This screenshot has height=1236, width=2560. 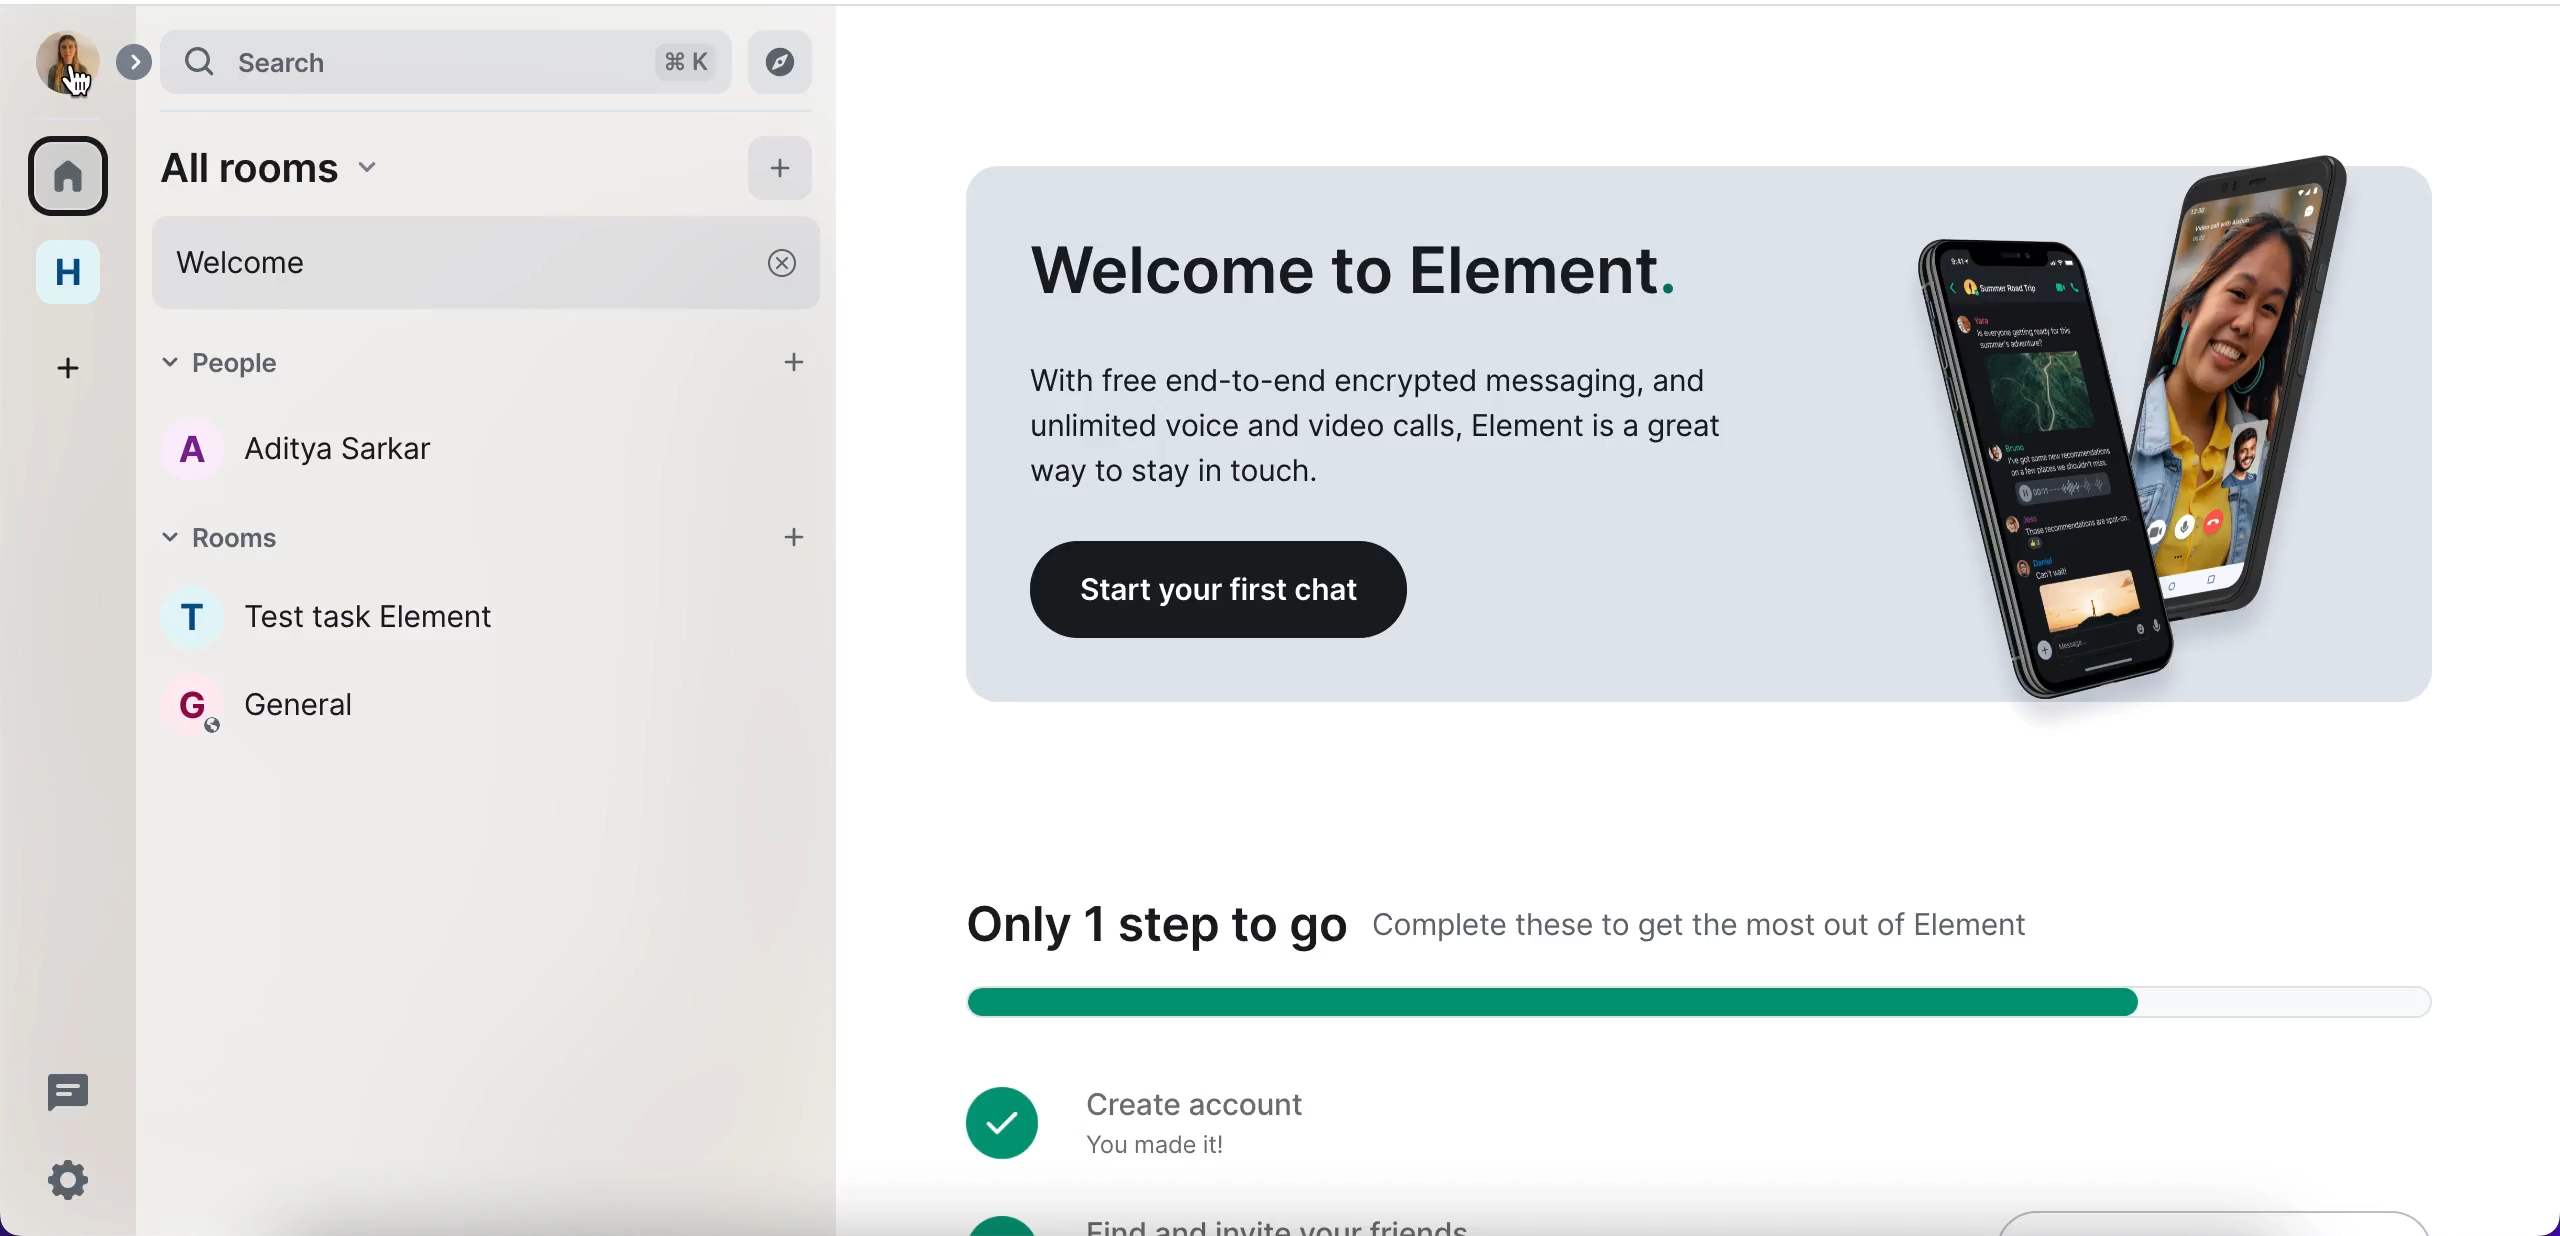 I want to click on quick settings, so click(x=64, y=1179).